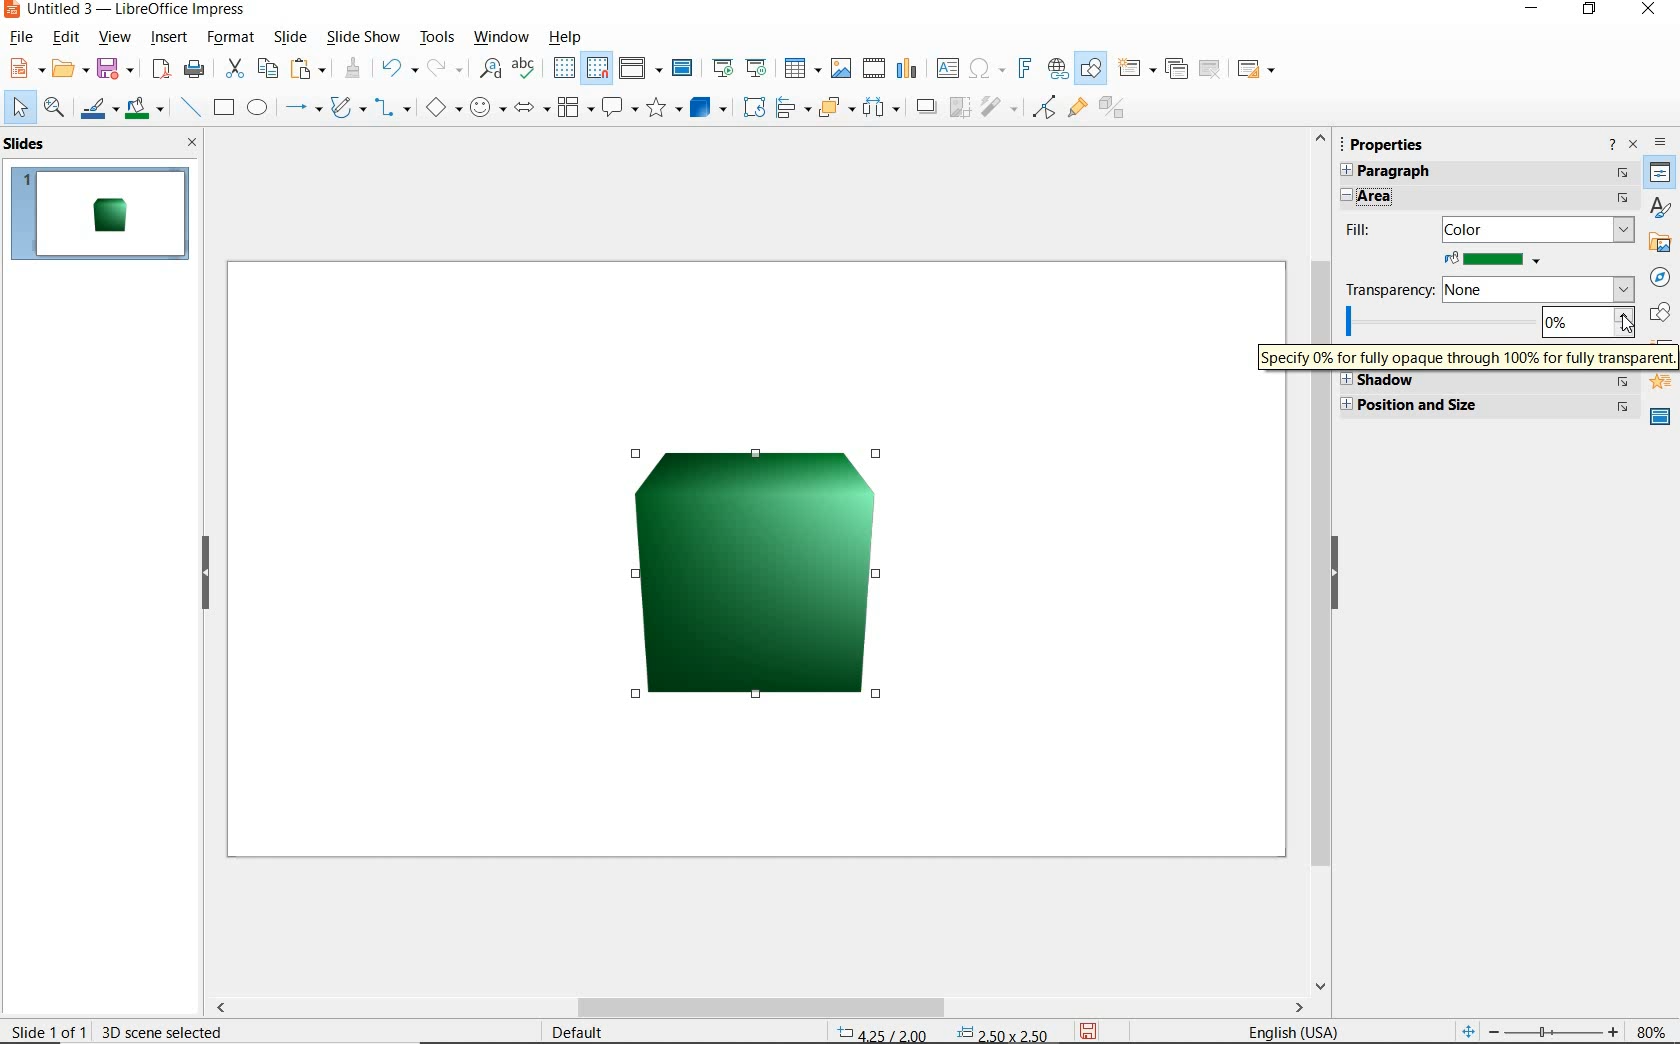 This screenshot has width=1680, height=1044. I want to click on SCROLLBAR, so click(1315, 680).